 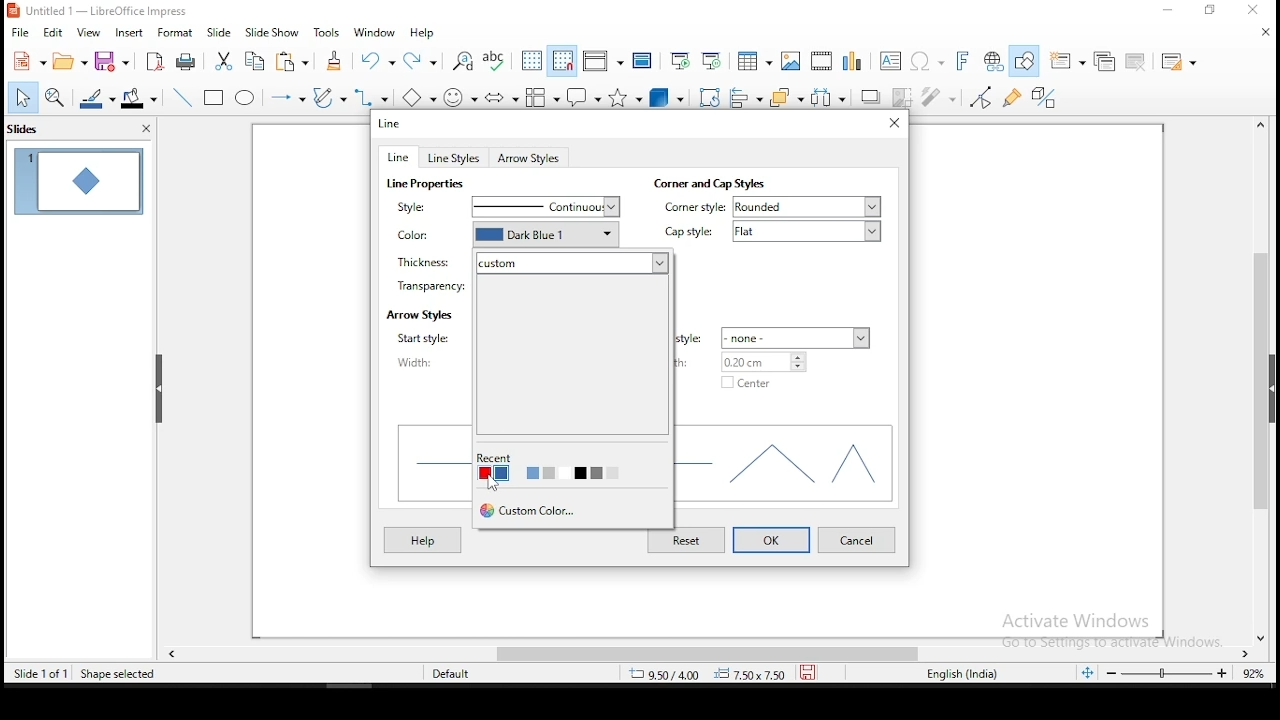 I want to click on english (india), so click(x=969, y=674).